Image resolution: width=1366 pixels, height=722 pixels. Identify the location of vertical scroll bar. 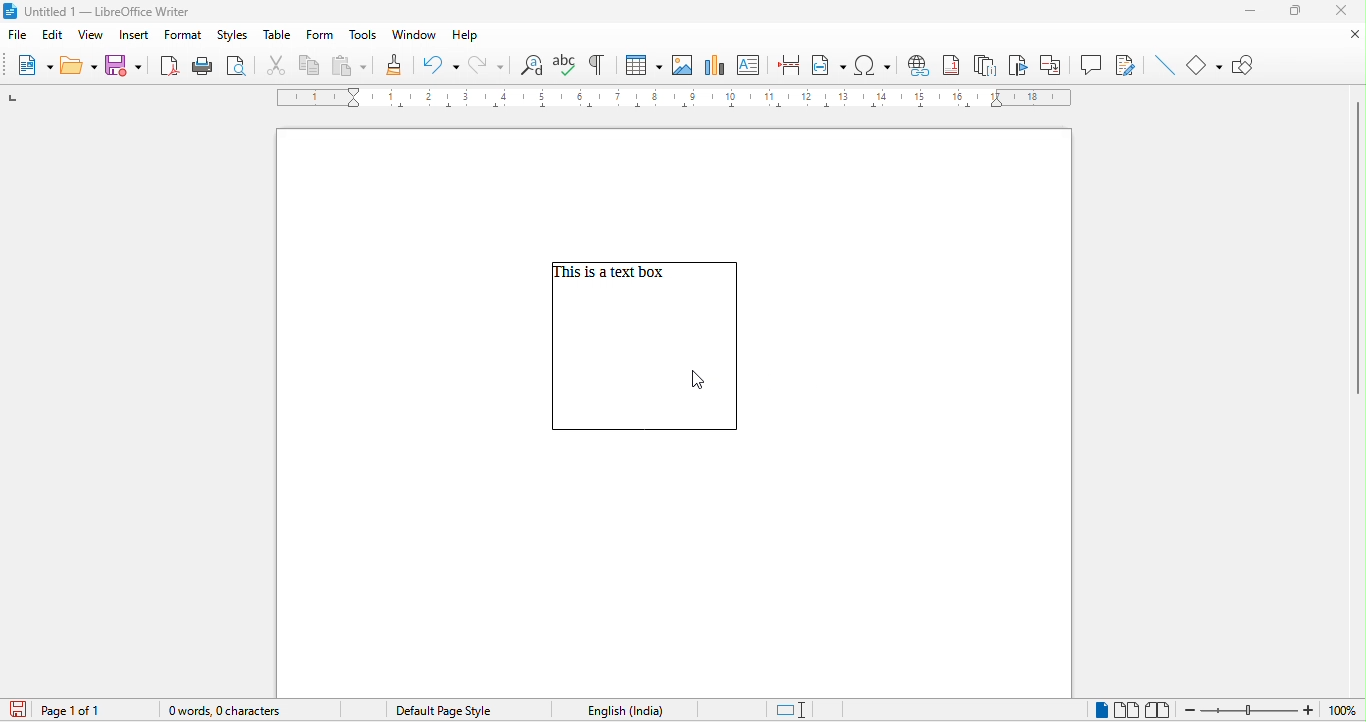
(1355, 248).